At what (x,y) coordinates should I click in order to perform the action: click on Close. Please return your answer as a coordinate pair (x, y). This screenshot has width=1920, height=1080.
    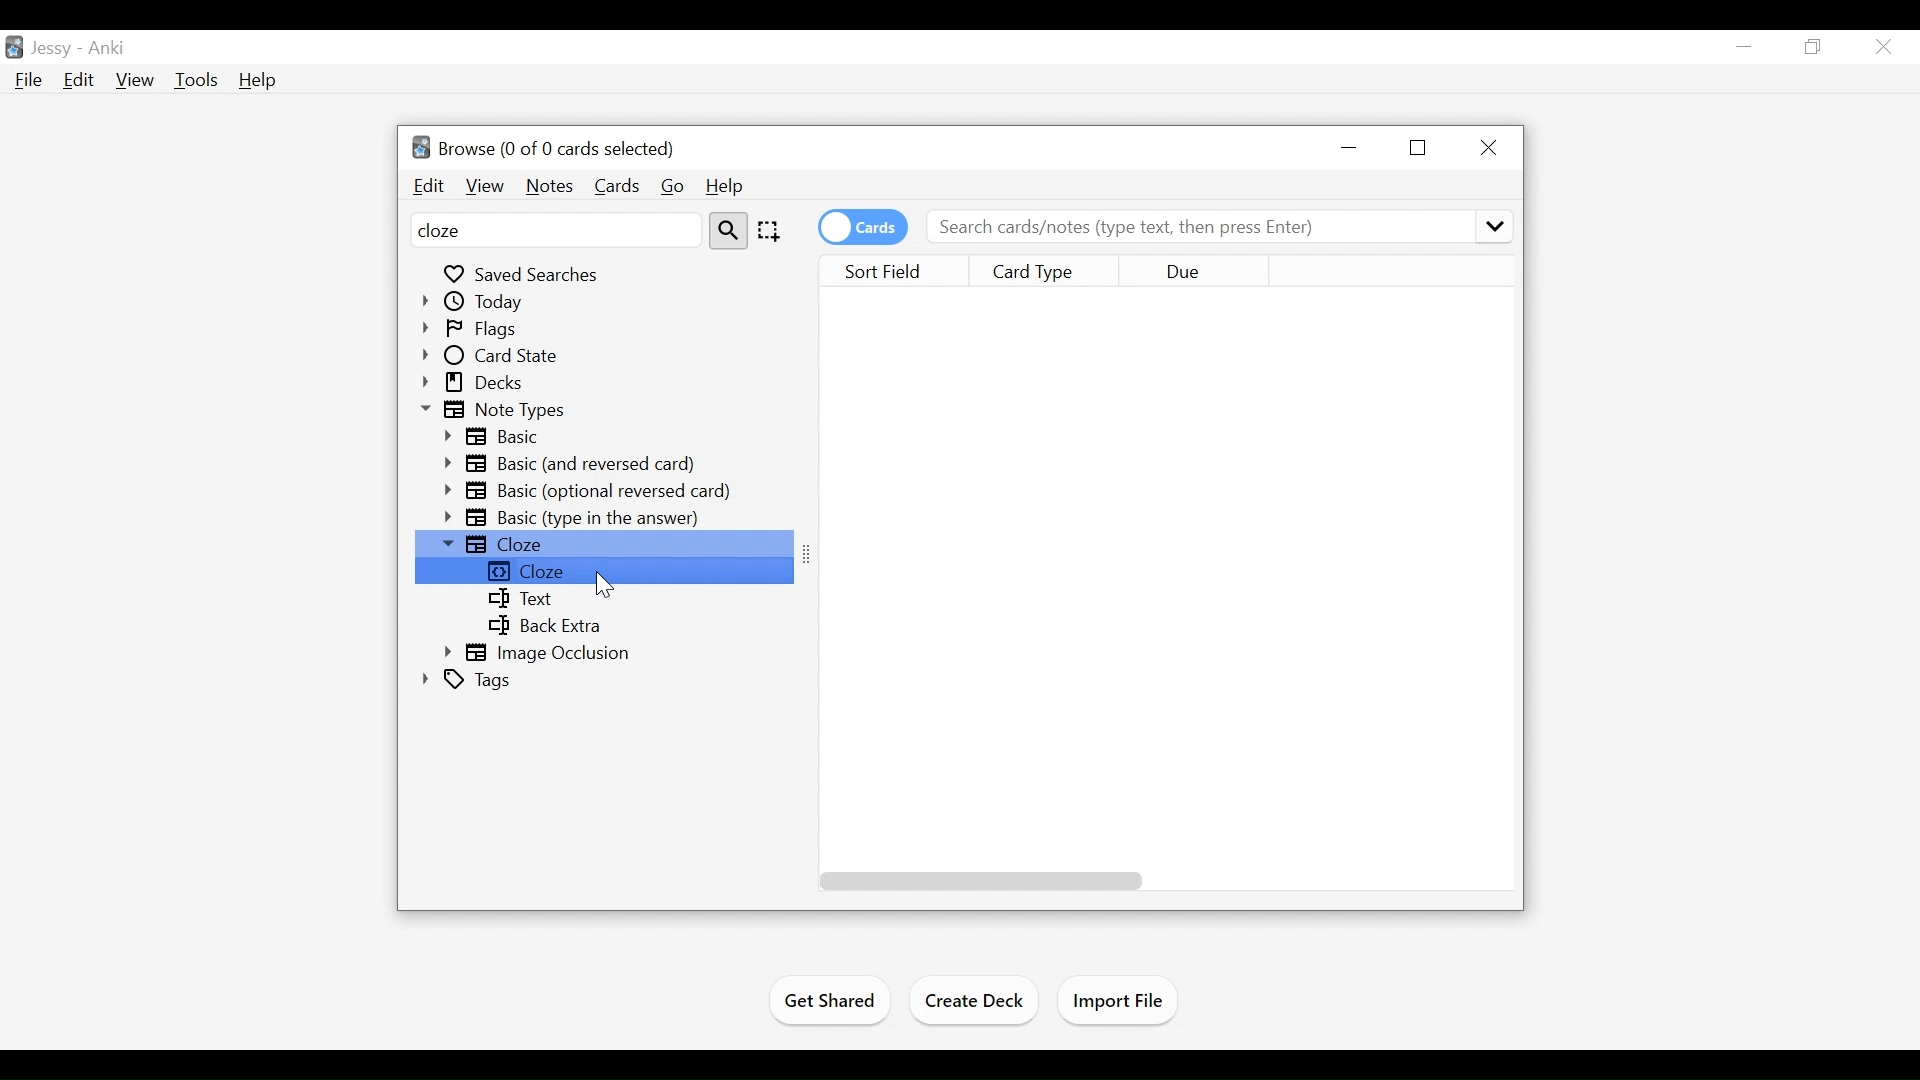
    Looking at the image, I should click on (1490, 147).